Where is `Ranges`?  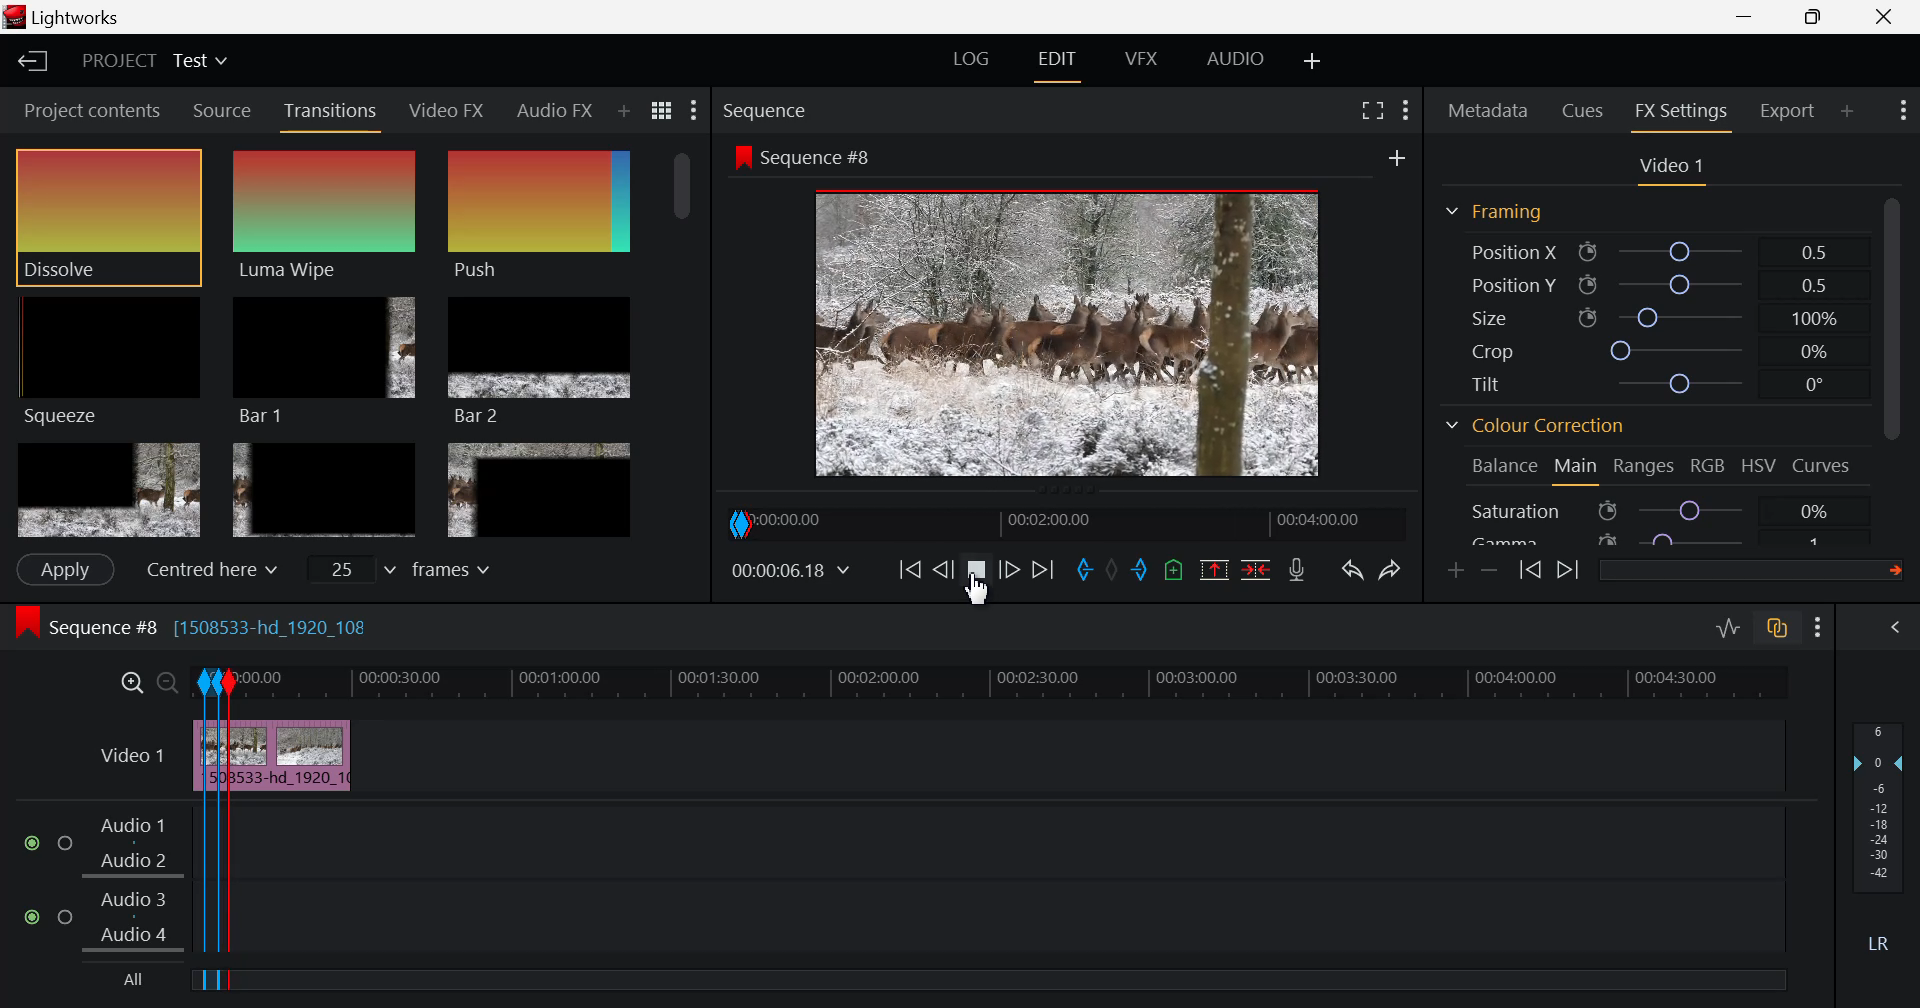
Ranges is located at coordinates (1648, 469).